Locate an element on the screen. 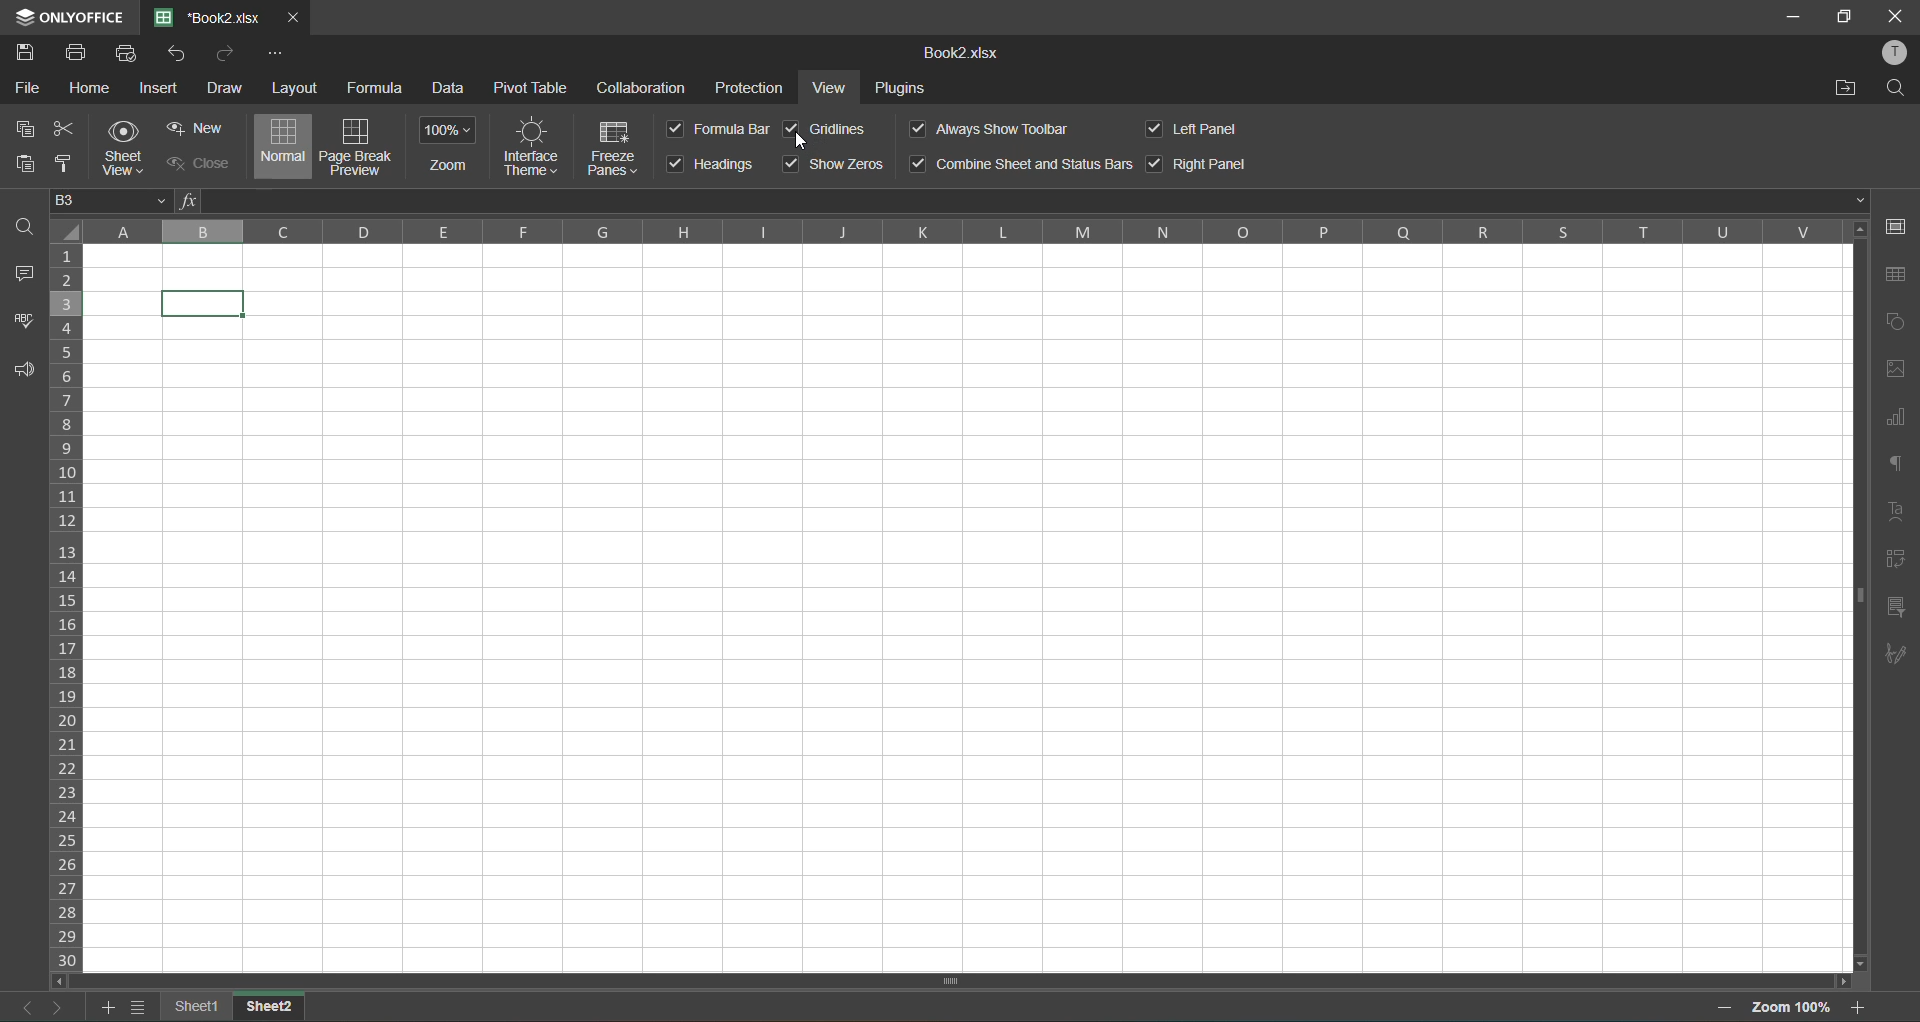 The image size is (1920, 1022). show zeros is located at coordinates (834, 163).